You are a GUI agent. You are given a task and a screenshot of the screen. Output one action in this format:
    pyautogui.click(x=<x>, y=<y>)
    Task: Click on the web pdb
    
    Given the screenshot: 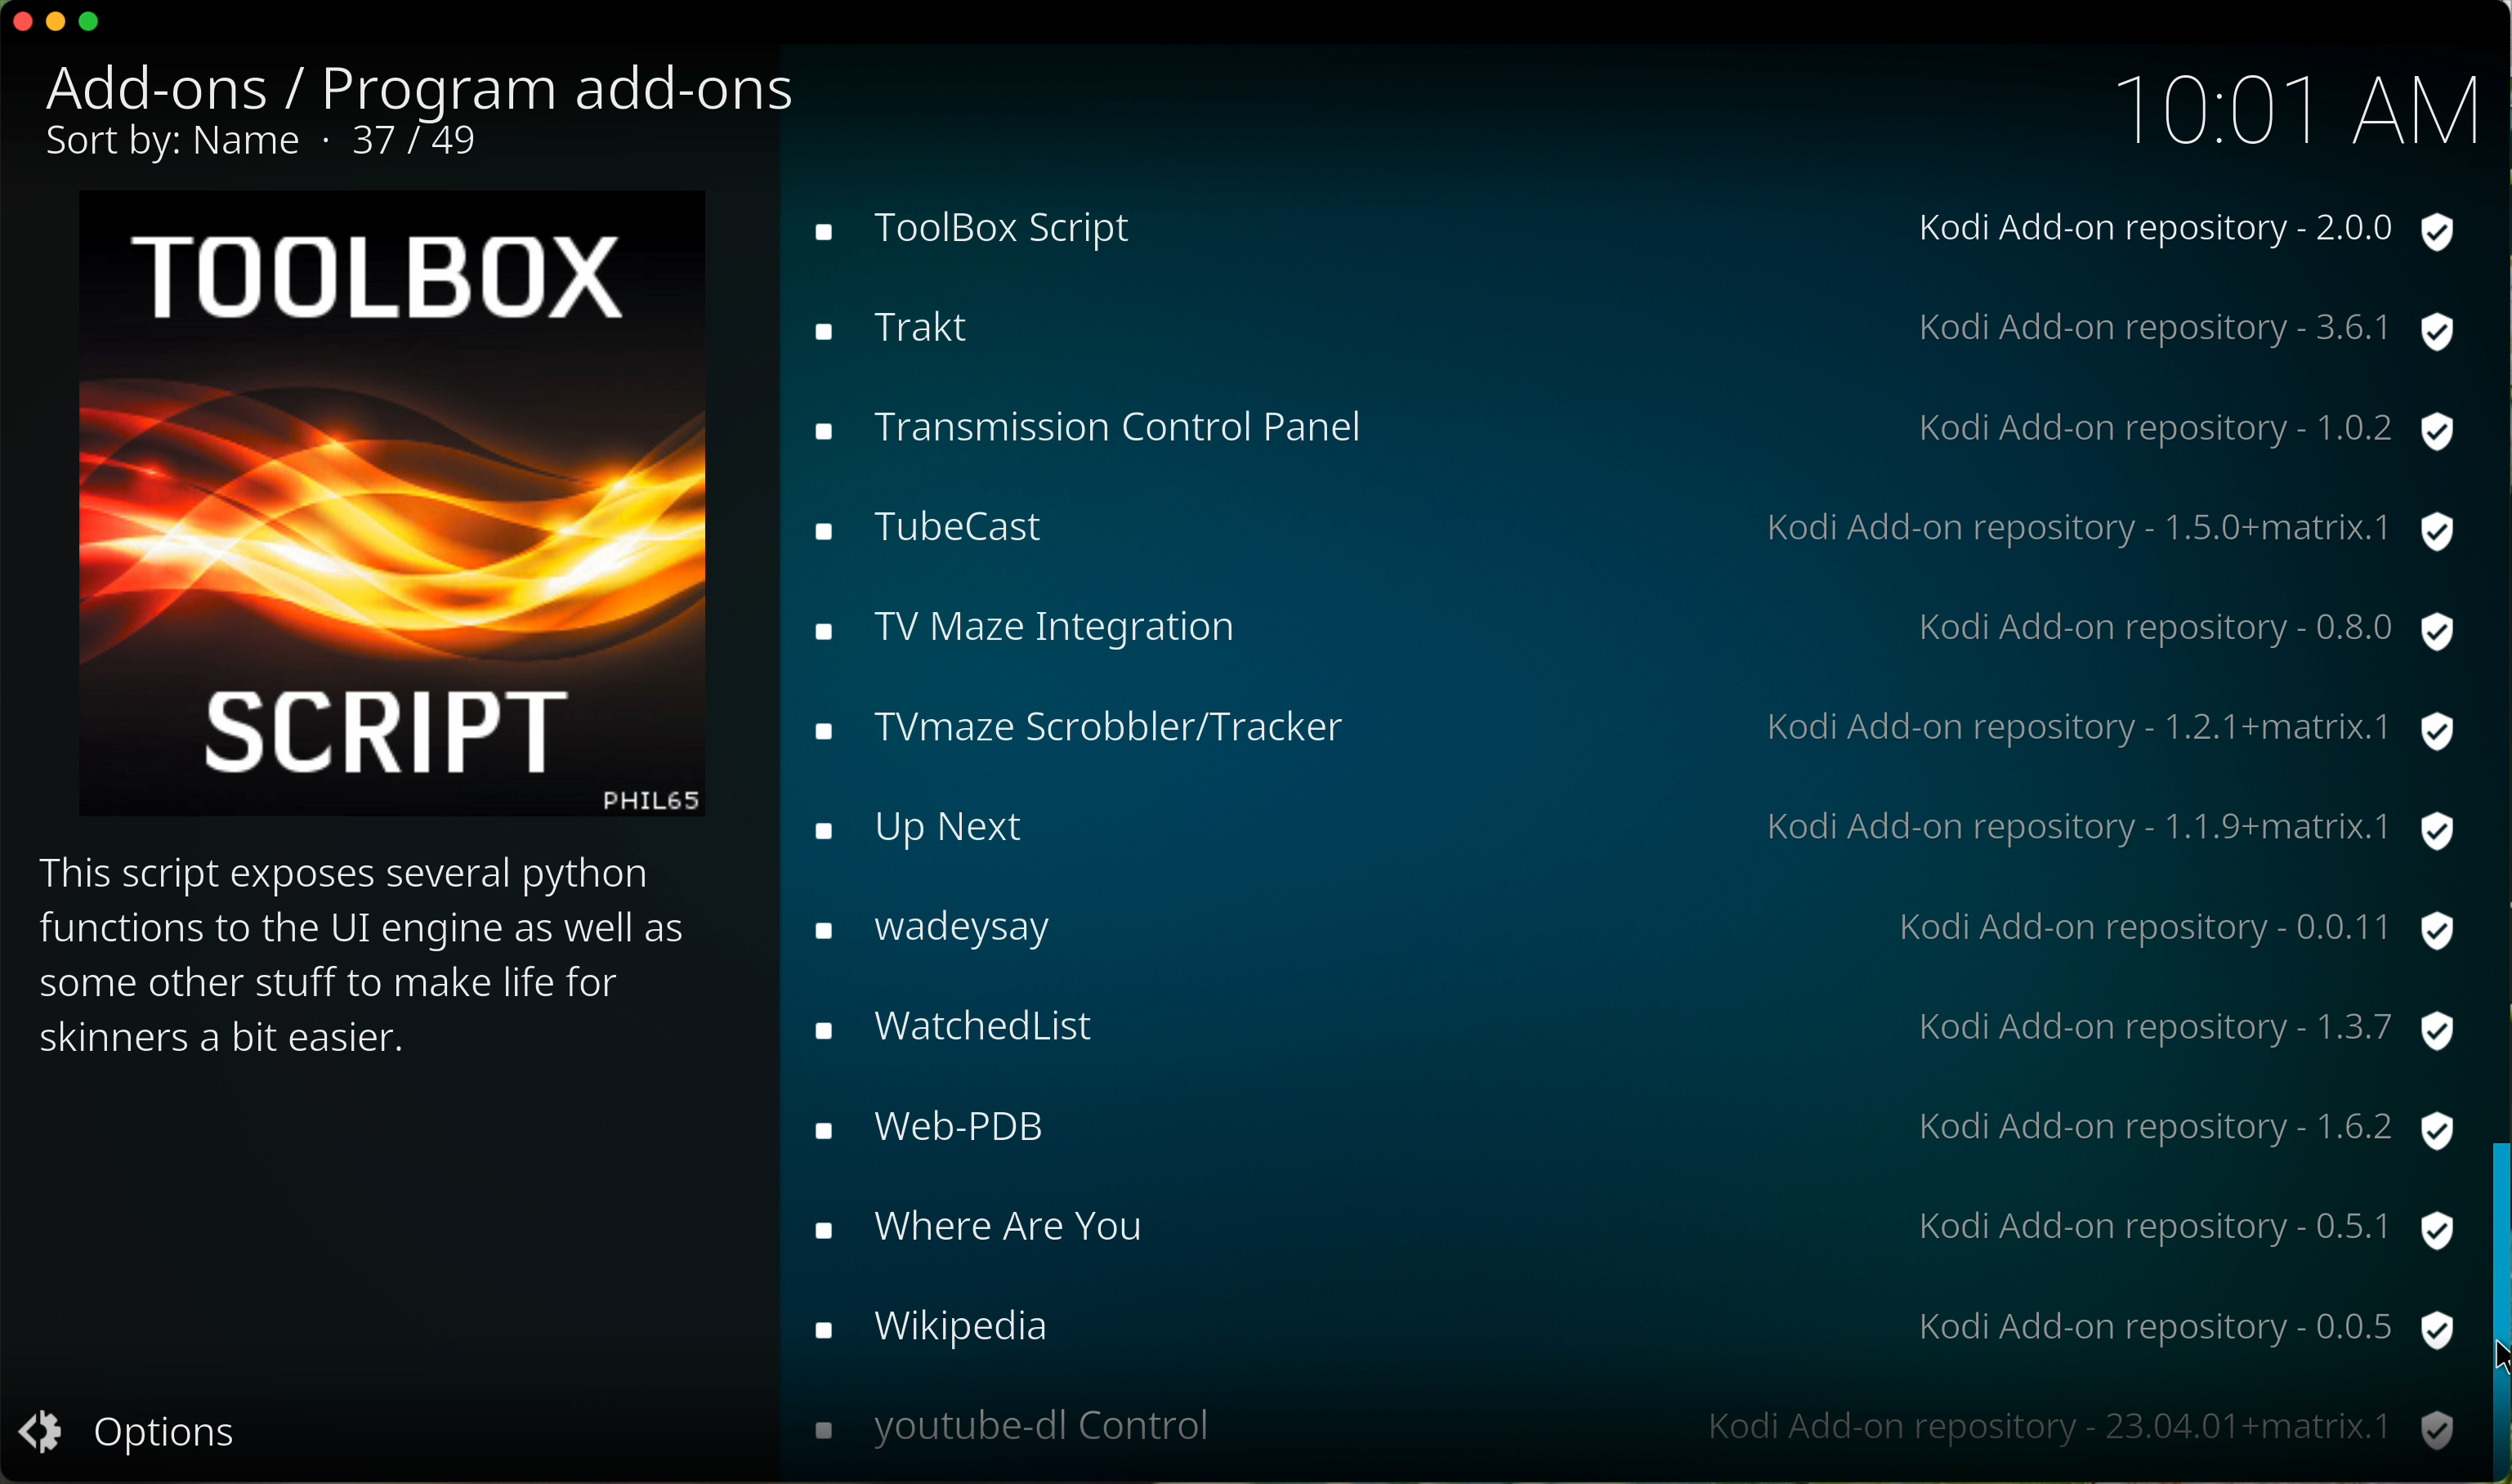 What is the action you would take?
    pyautogui.click(x=1622, y=1122)
    